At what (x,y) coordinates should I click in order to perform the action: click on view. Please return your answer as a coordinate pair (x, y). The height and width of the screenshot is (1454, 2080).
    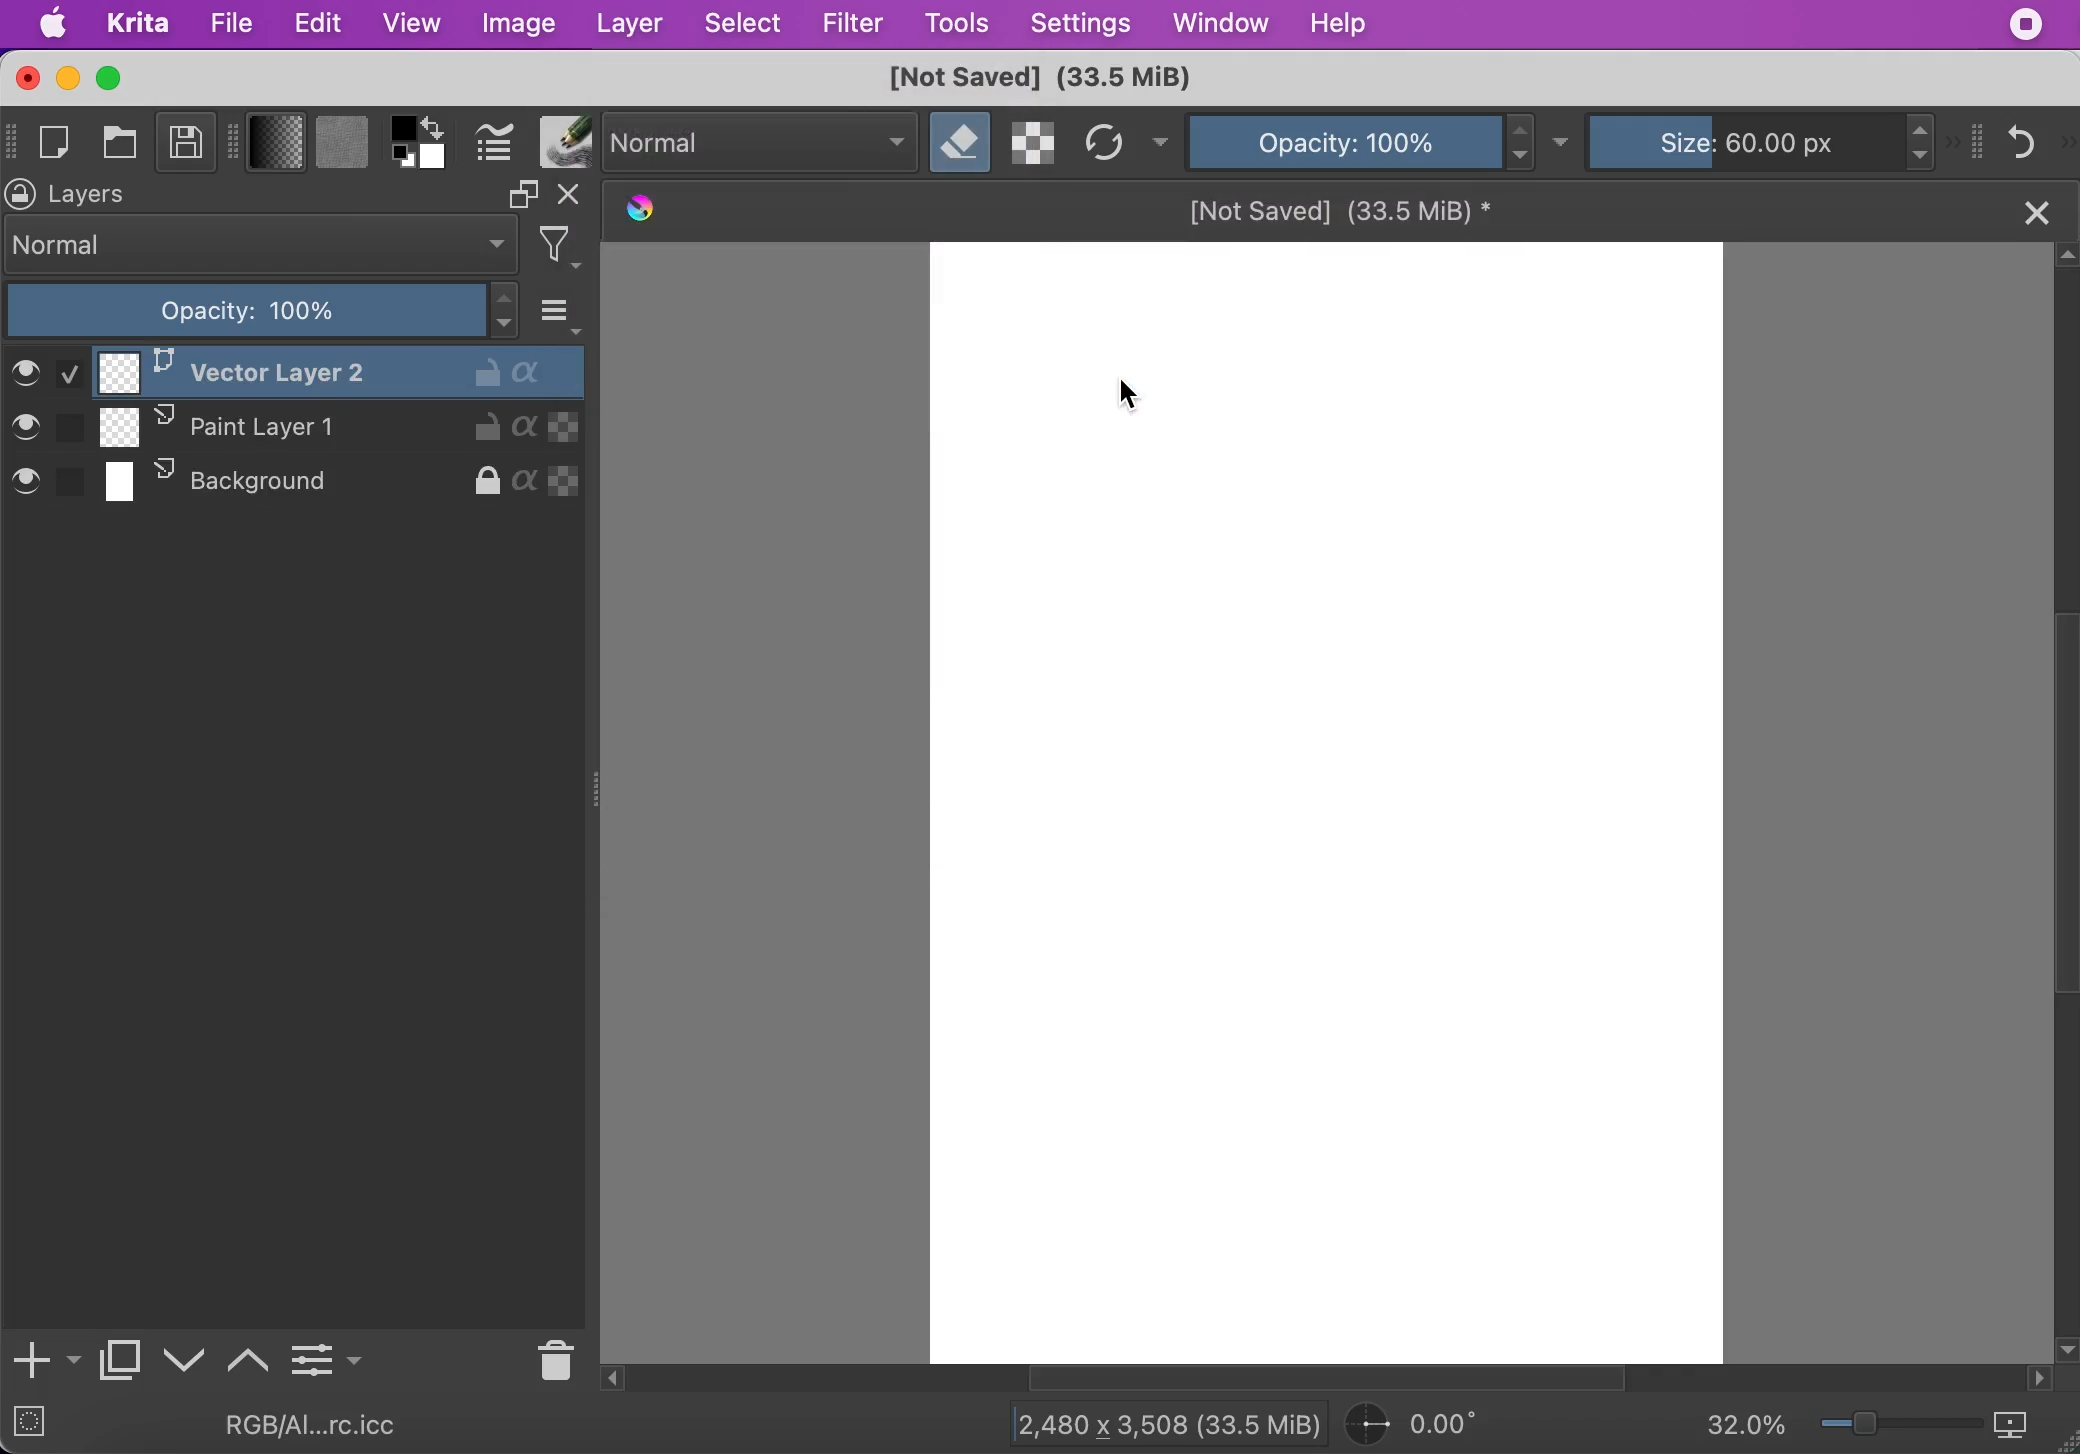
    Looking at the image, I should click on (411, 22).